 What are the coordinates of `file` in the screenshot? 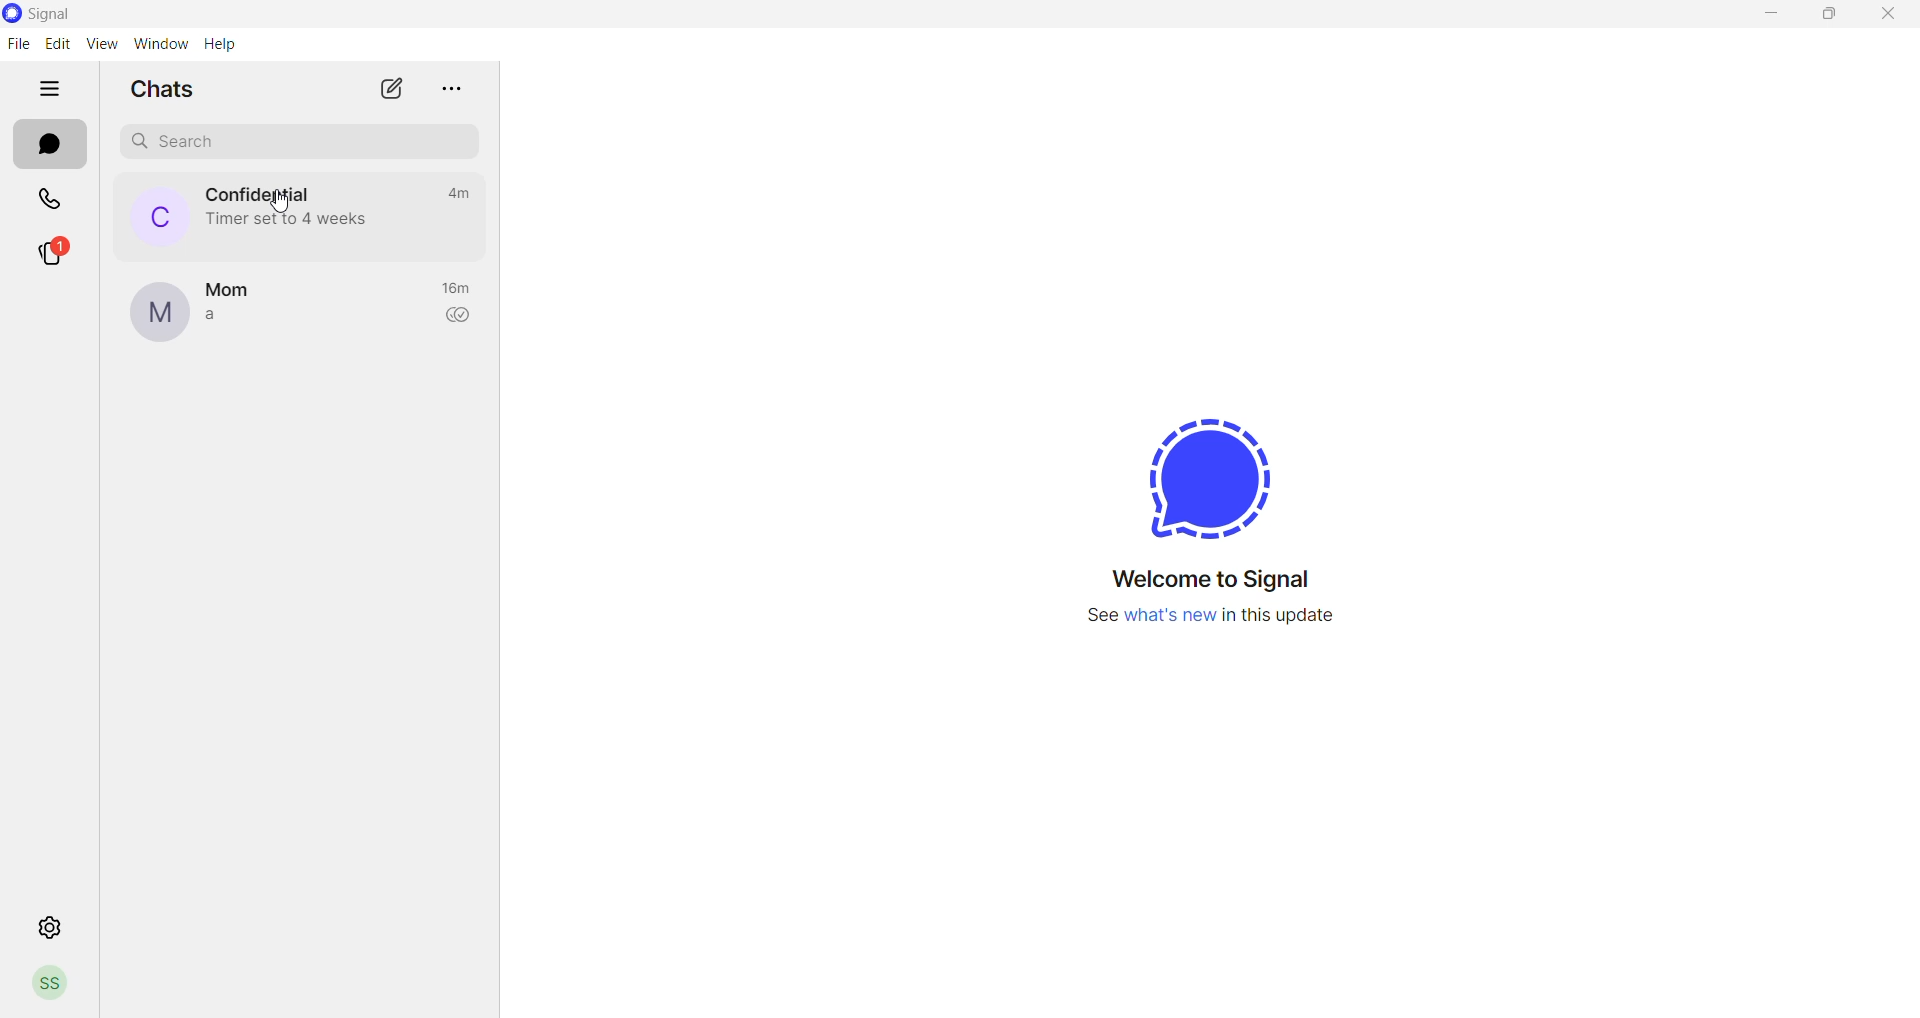 It's located at (16, 44).